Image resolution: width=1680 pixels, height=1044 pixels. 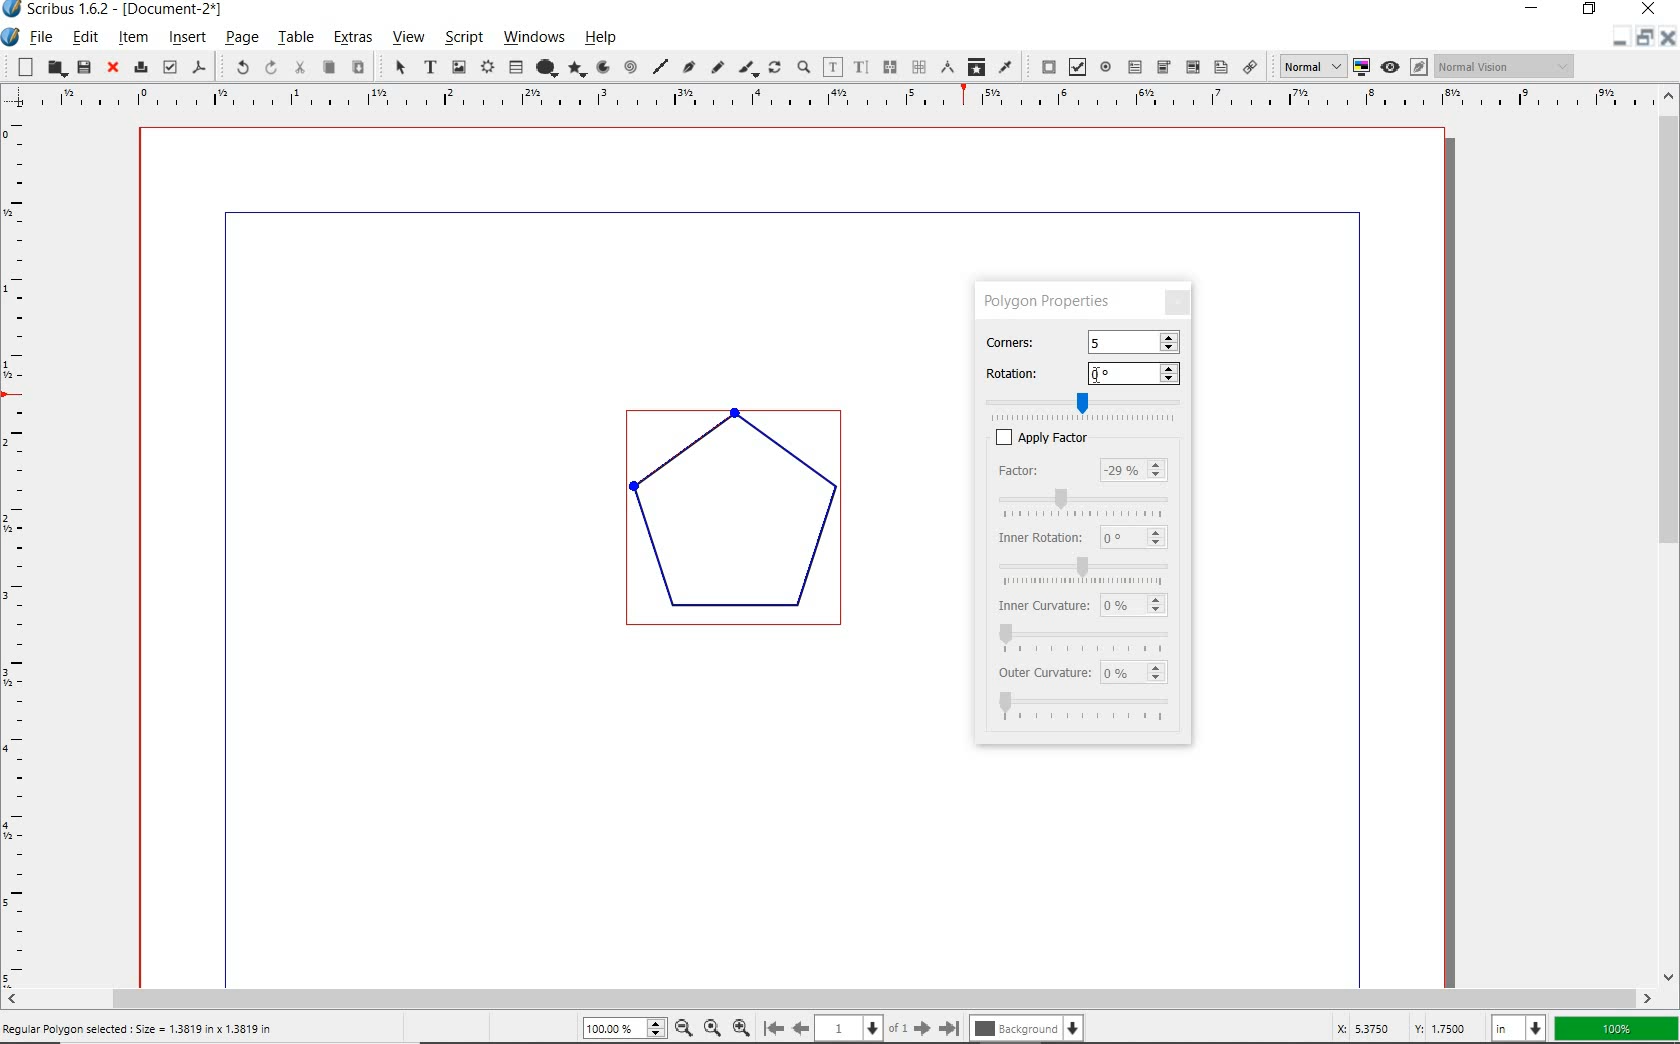 What do you see at coordinates (1505, 66) in the screenshot?
I see `visual appearance of display` at bounding box center [1505, 66].